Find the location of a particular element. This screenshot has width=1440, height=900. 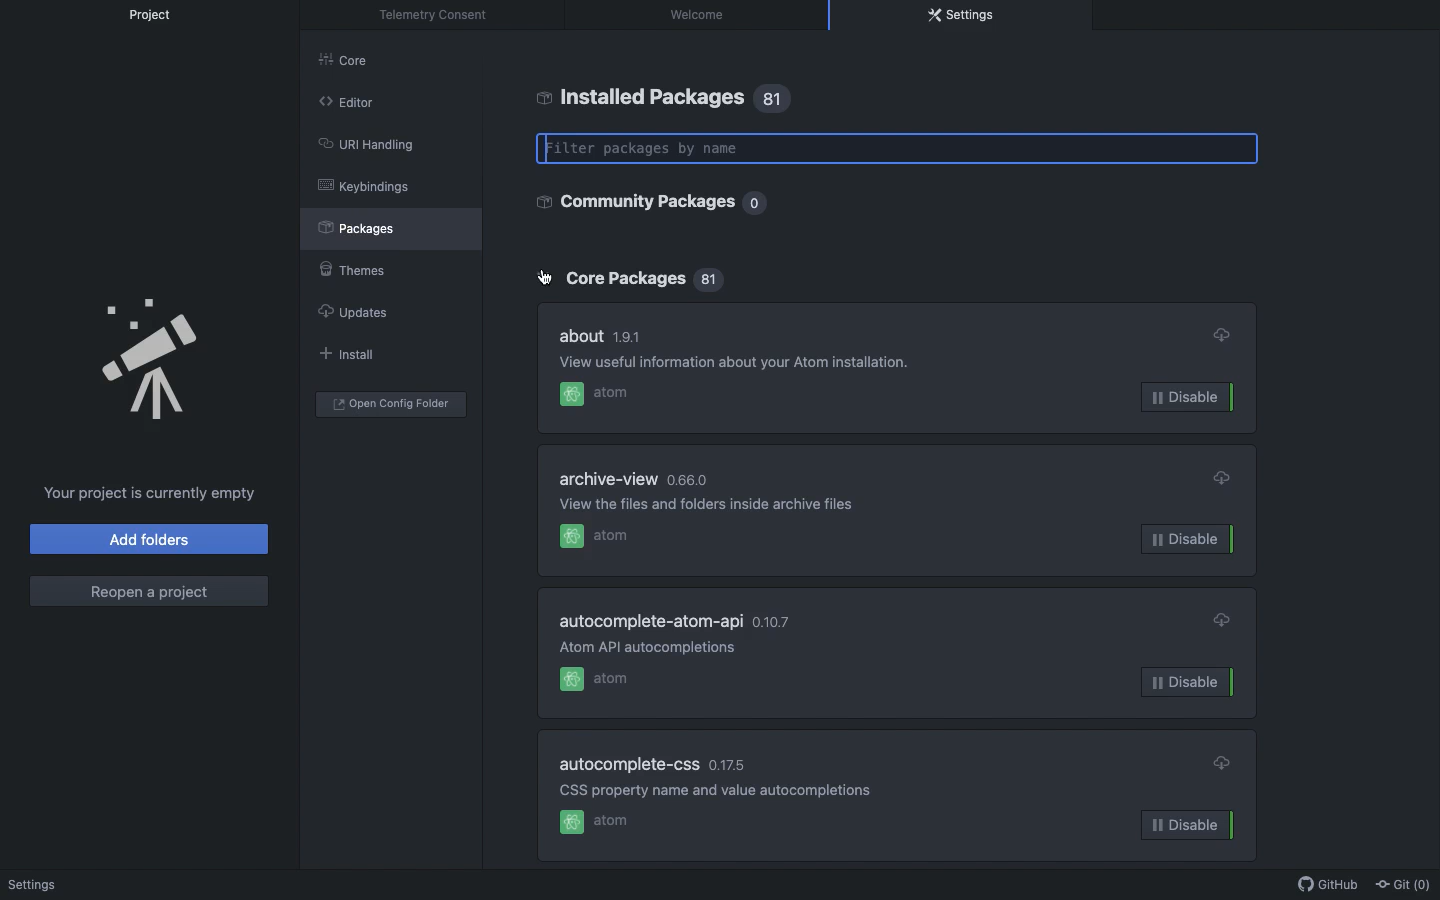

Toggle is located at coordinates (546, 279).